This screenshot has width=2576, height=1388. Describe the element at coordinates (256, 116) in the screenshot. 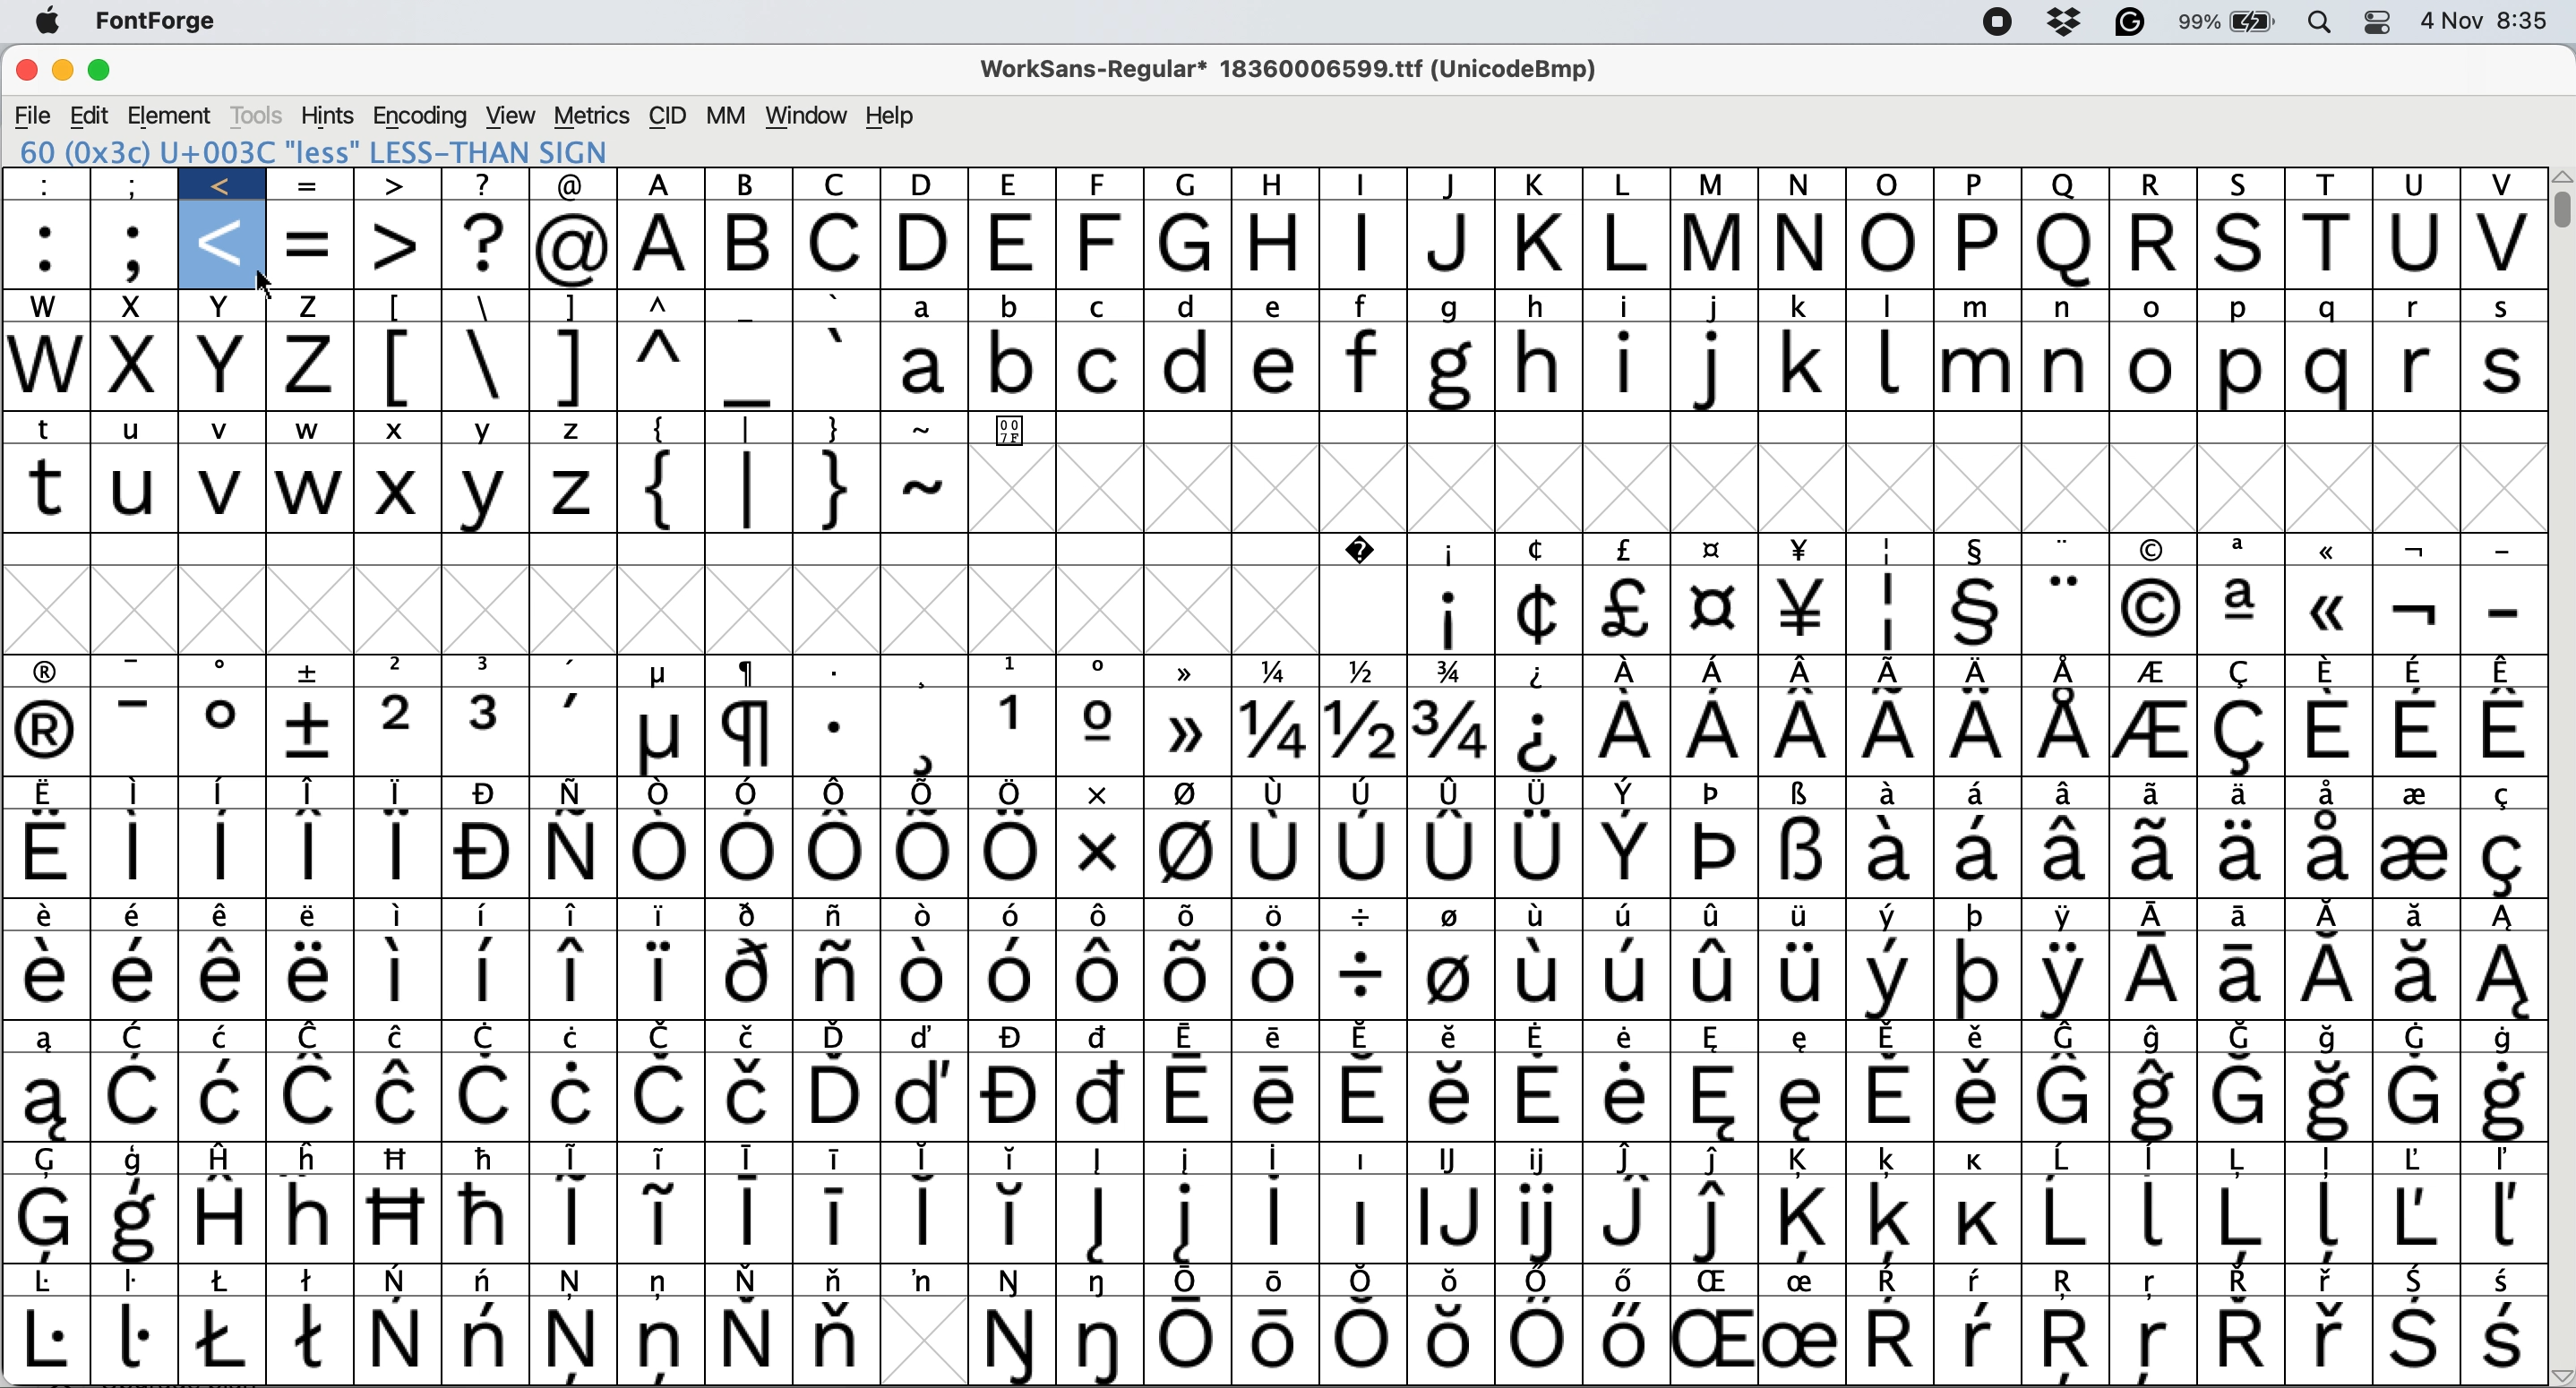

I see `tools` at that location.